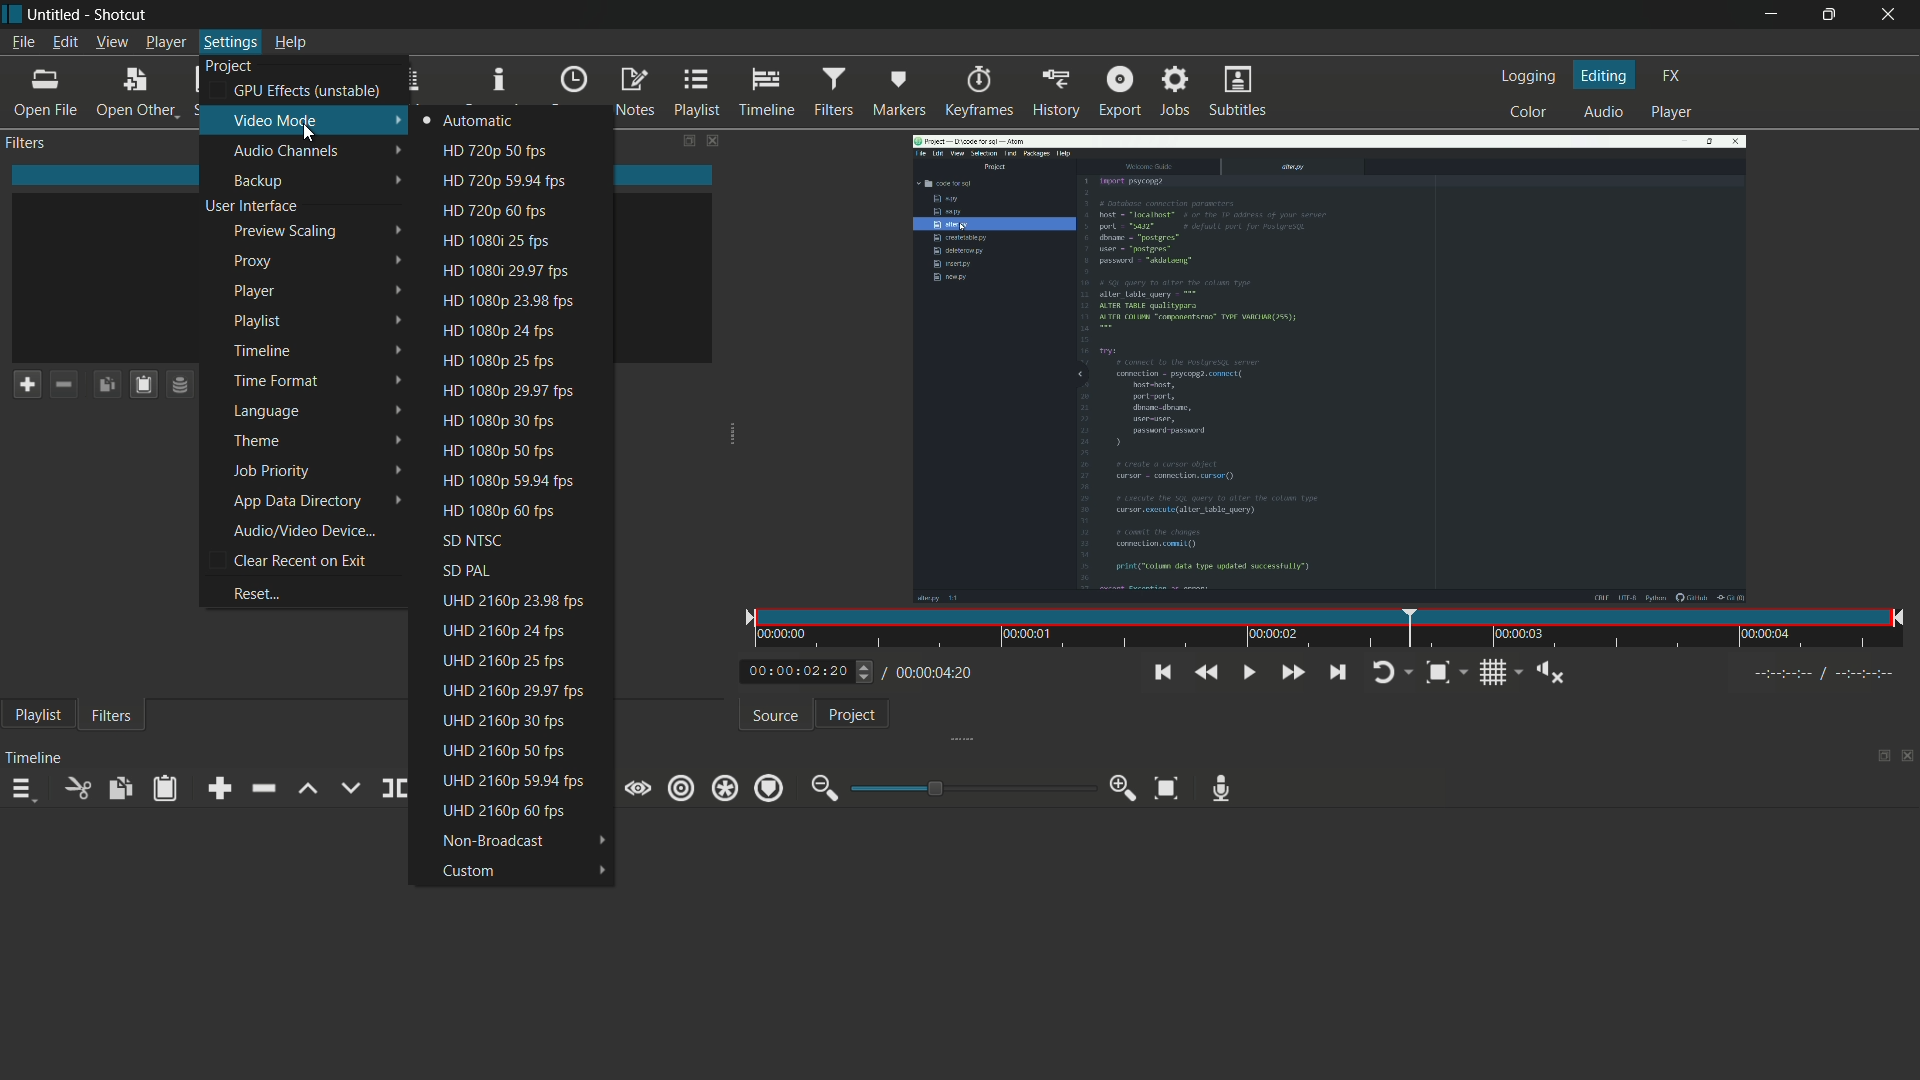 The width and height of the screenshot is (1920, 1080). I want to click on record audio, so click(1222, 788).